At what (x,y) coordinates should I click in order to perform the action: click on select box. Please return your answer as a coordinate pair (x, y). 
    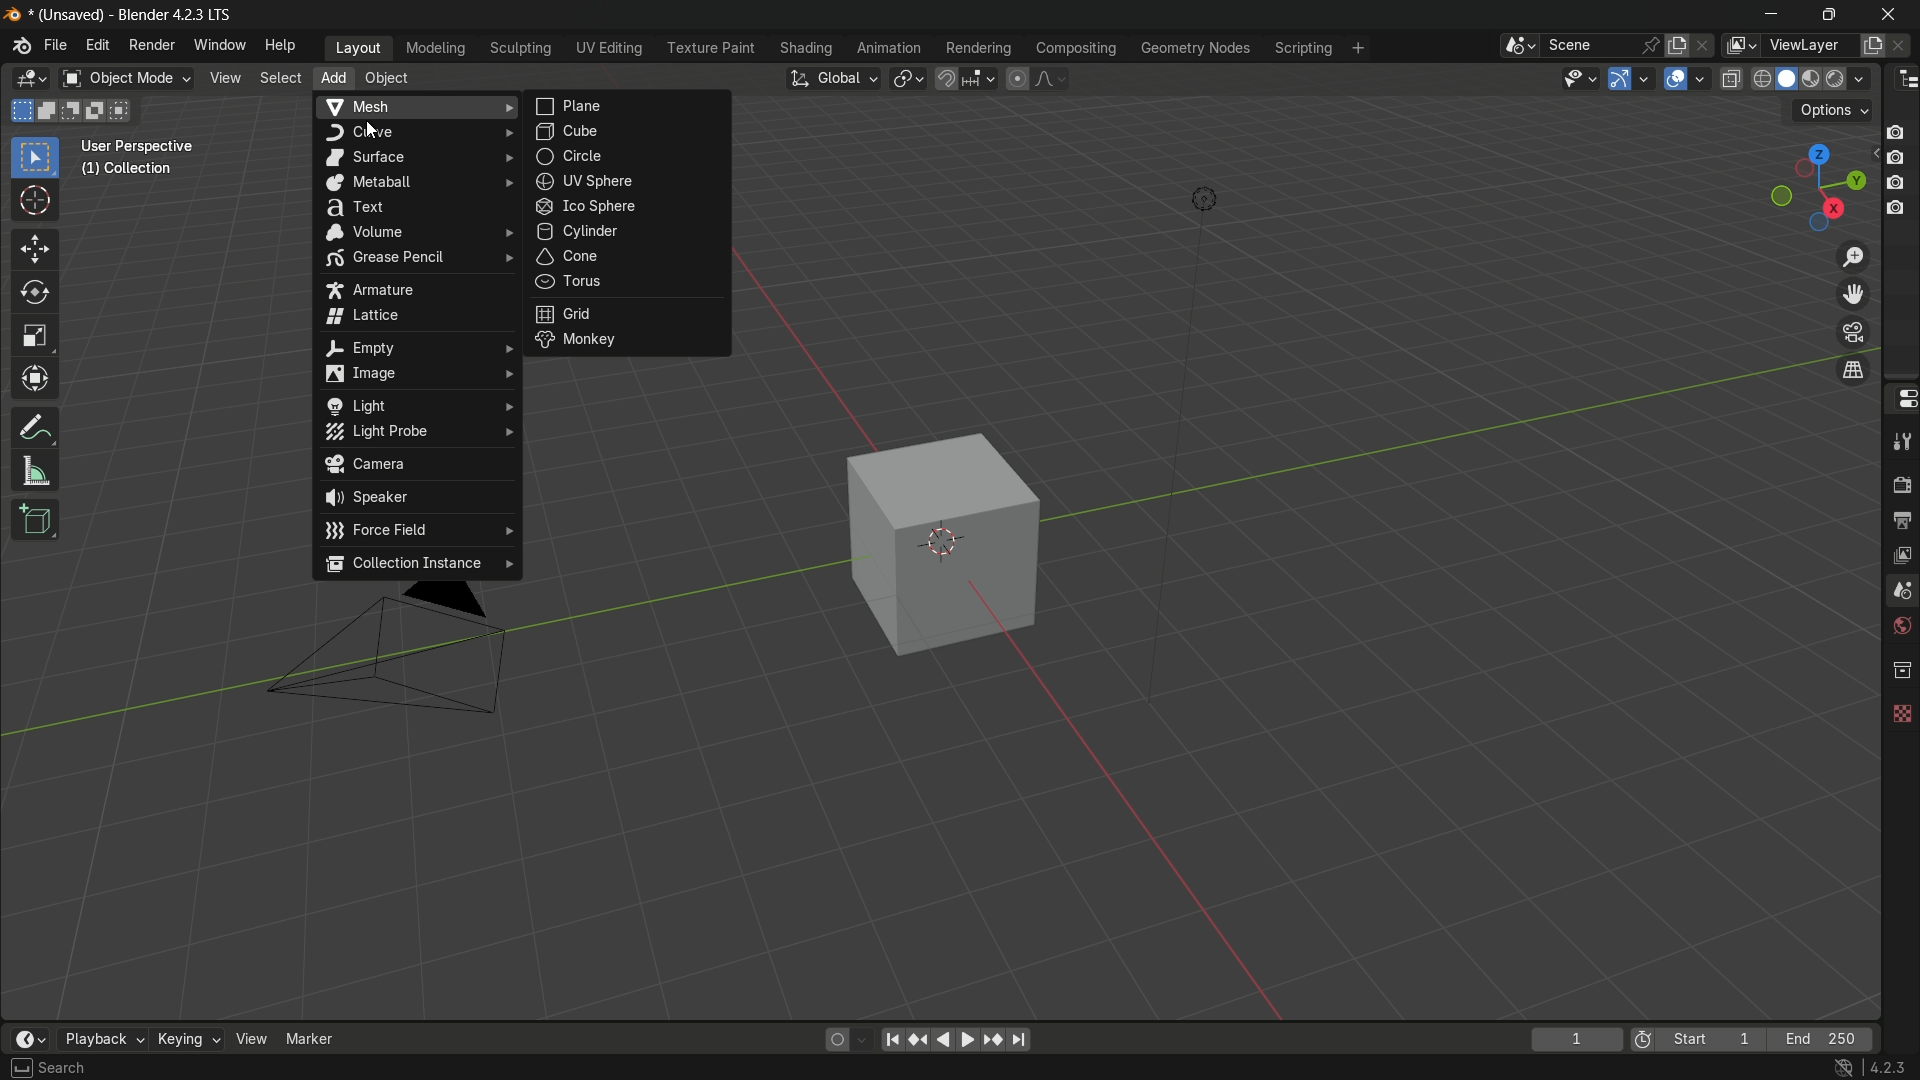
    Looking at the image, I should click on (36, 159).